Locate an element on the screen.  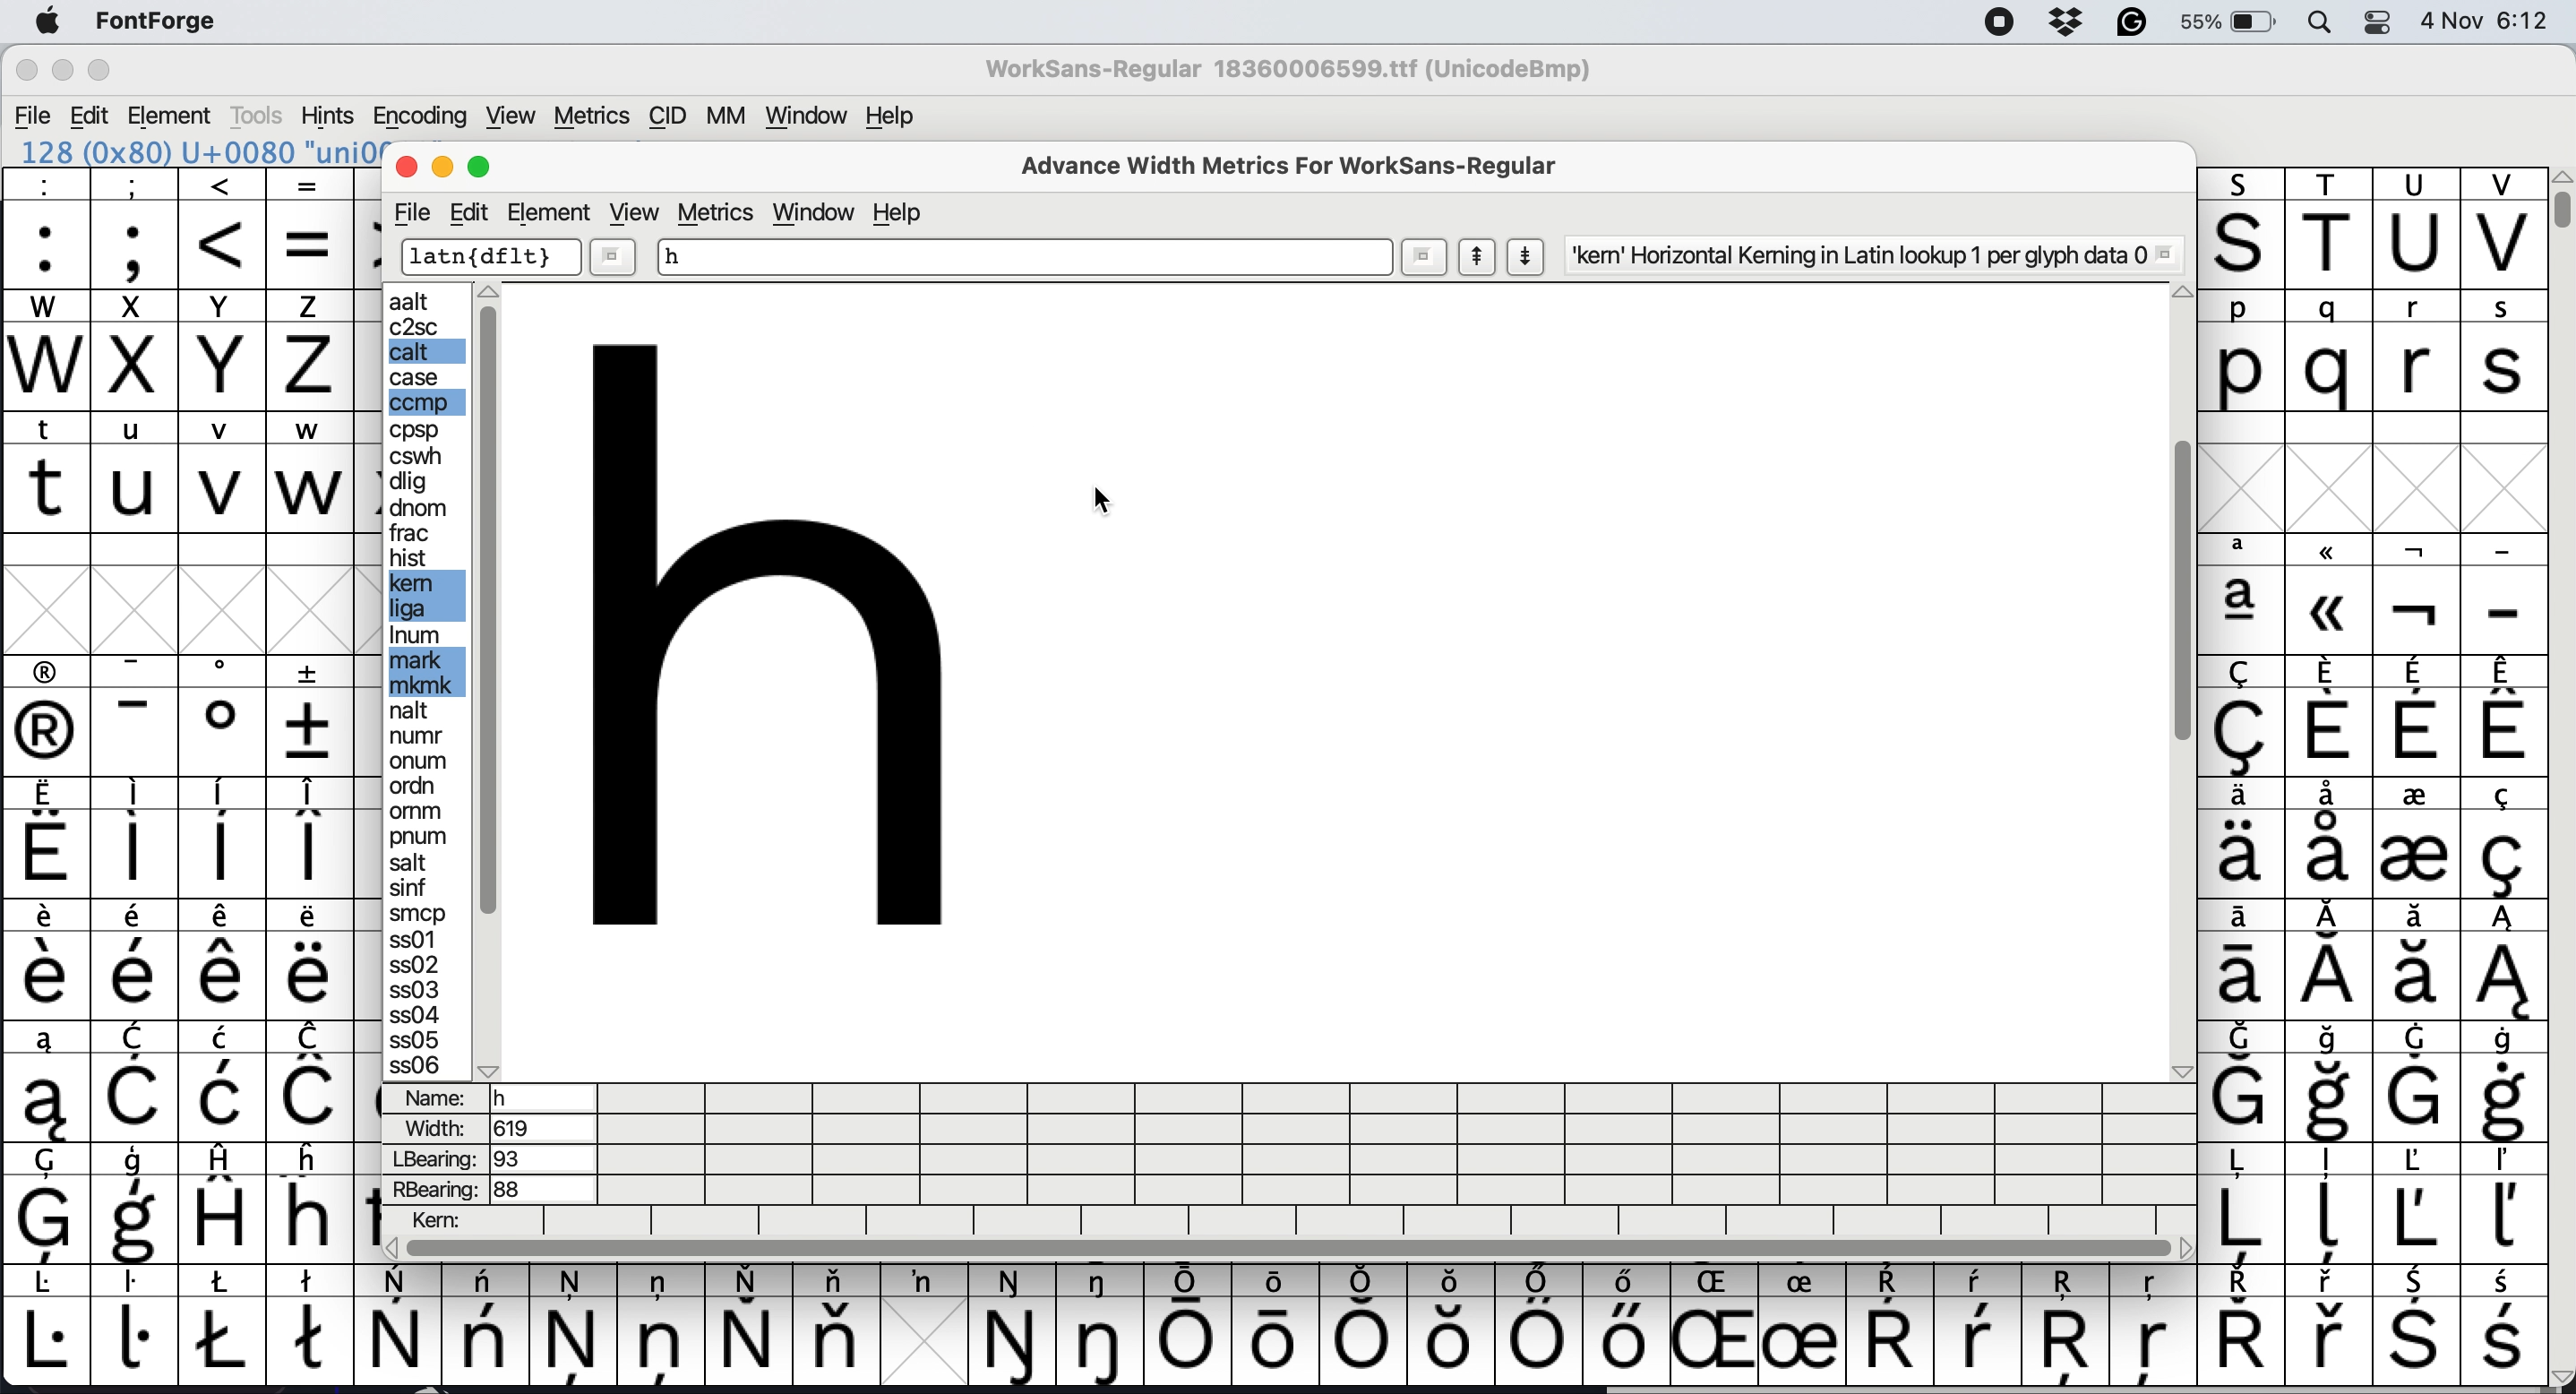
special characters is located at coordinates (177, 1042).